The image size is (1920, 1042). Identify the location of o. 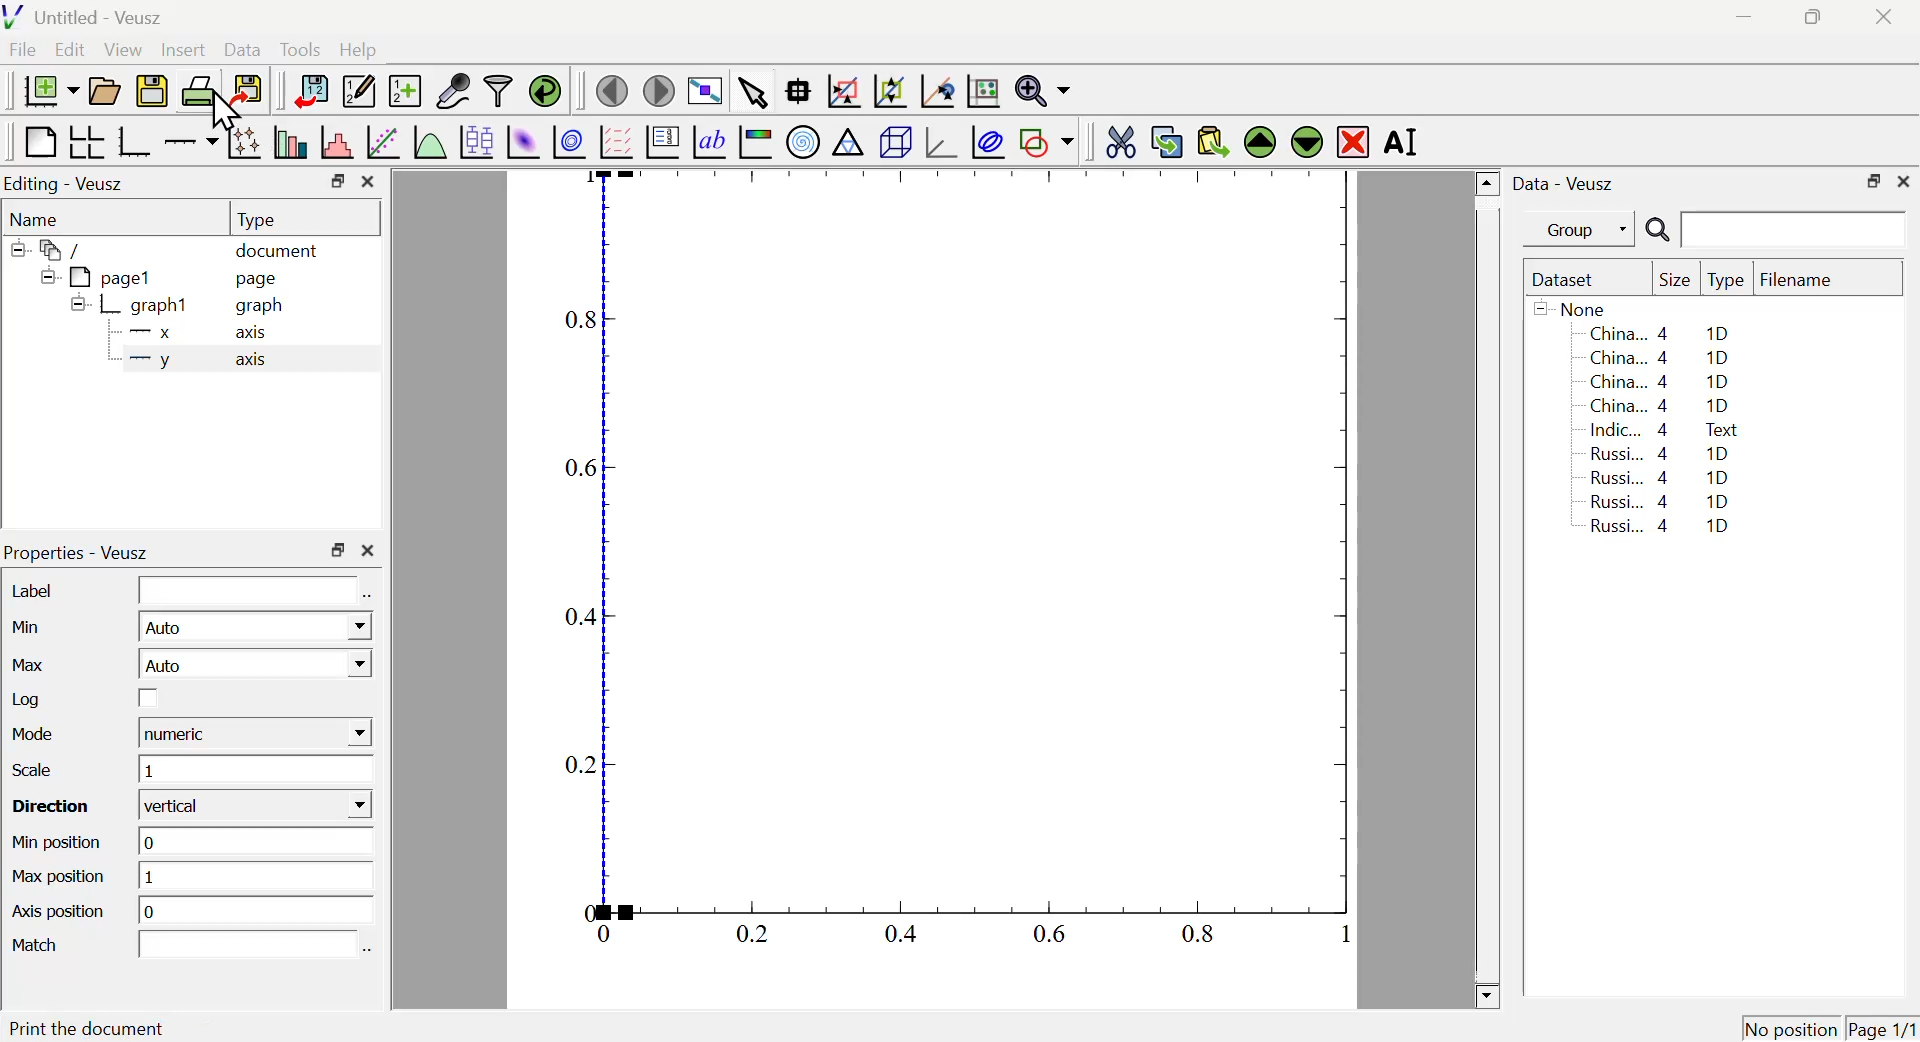
(256, 910).